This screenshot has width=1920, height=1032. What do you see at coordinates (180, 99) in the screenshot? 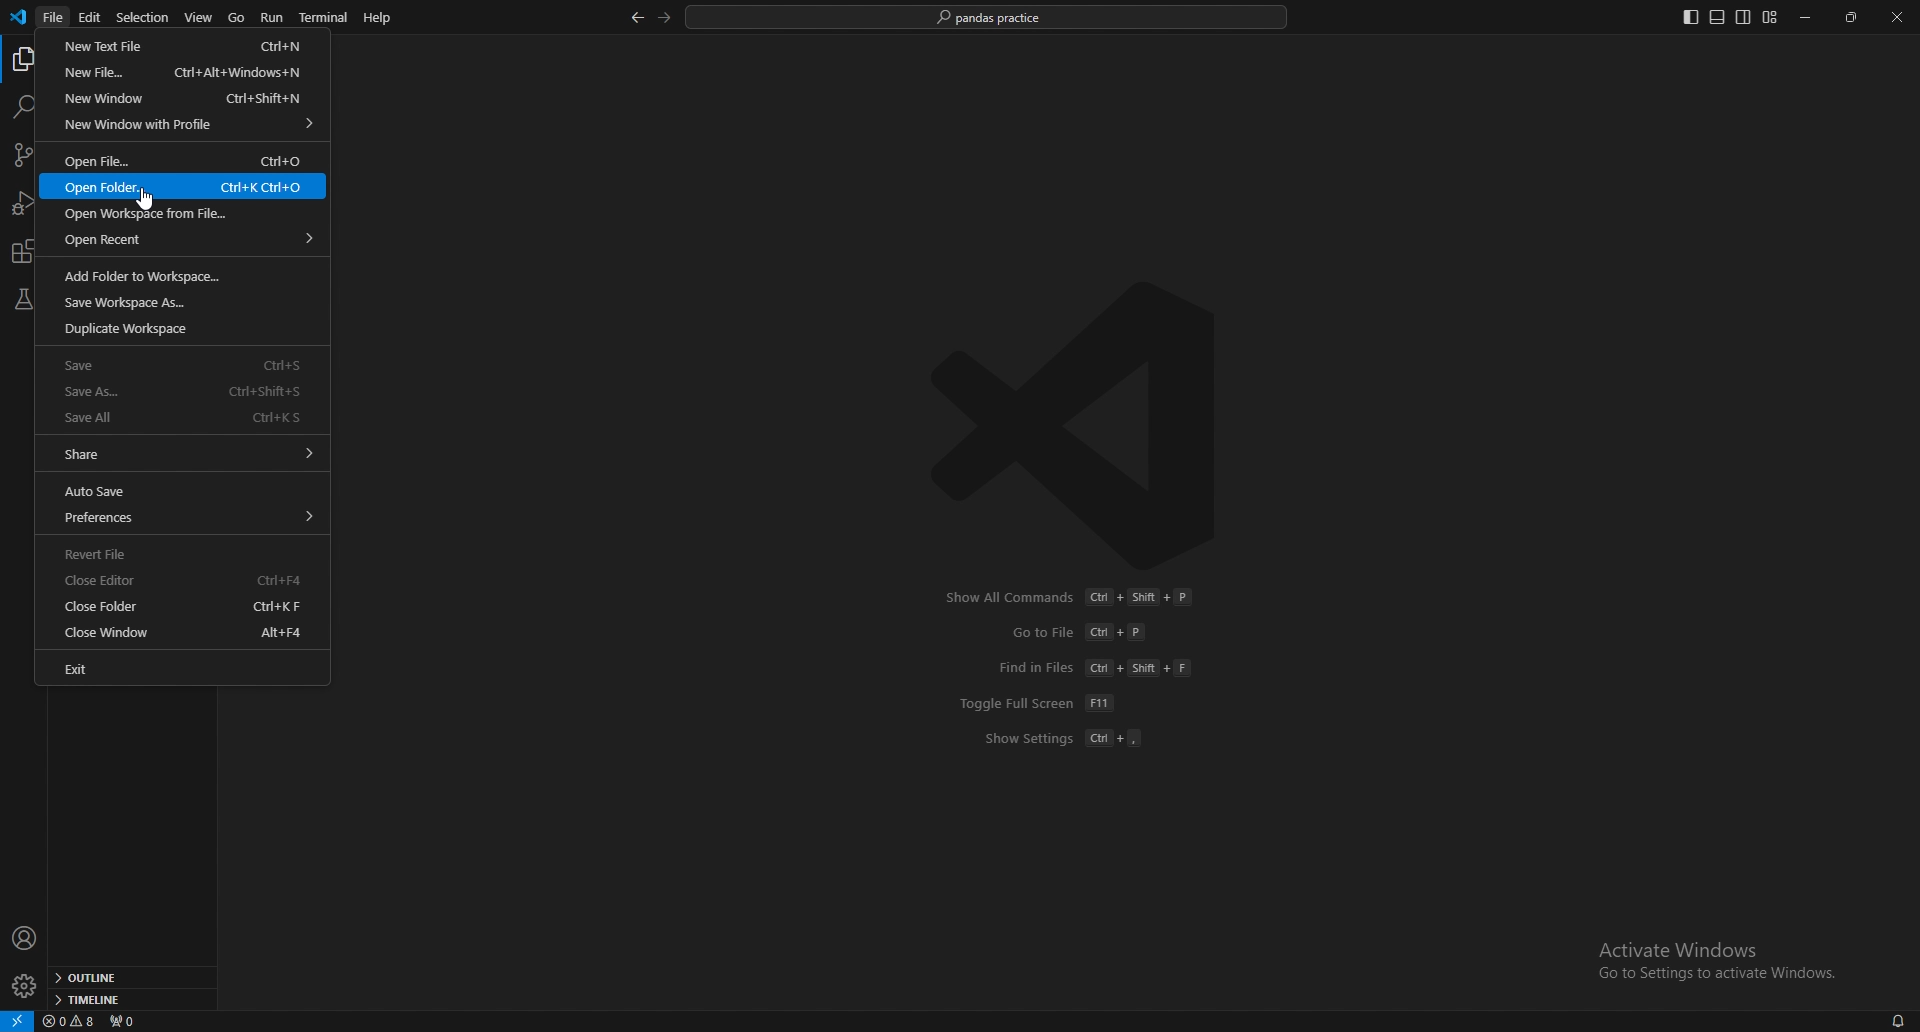
I see `new window` at bounding box center [180, 99].